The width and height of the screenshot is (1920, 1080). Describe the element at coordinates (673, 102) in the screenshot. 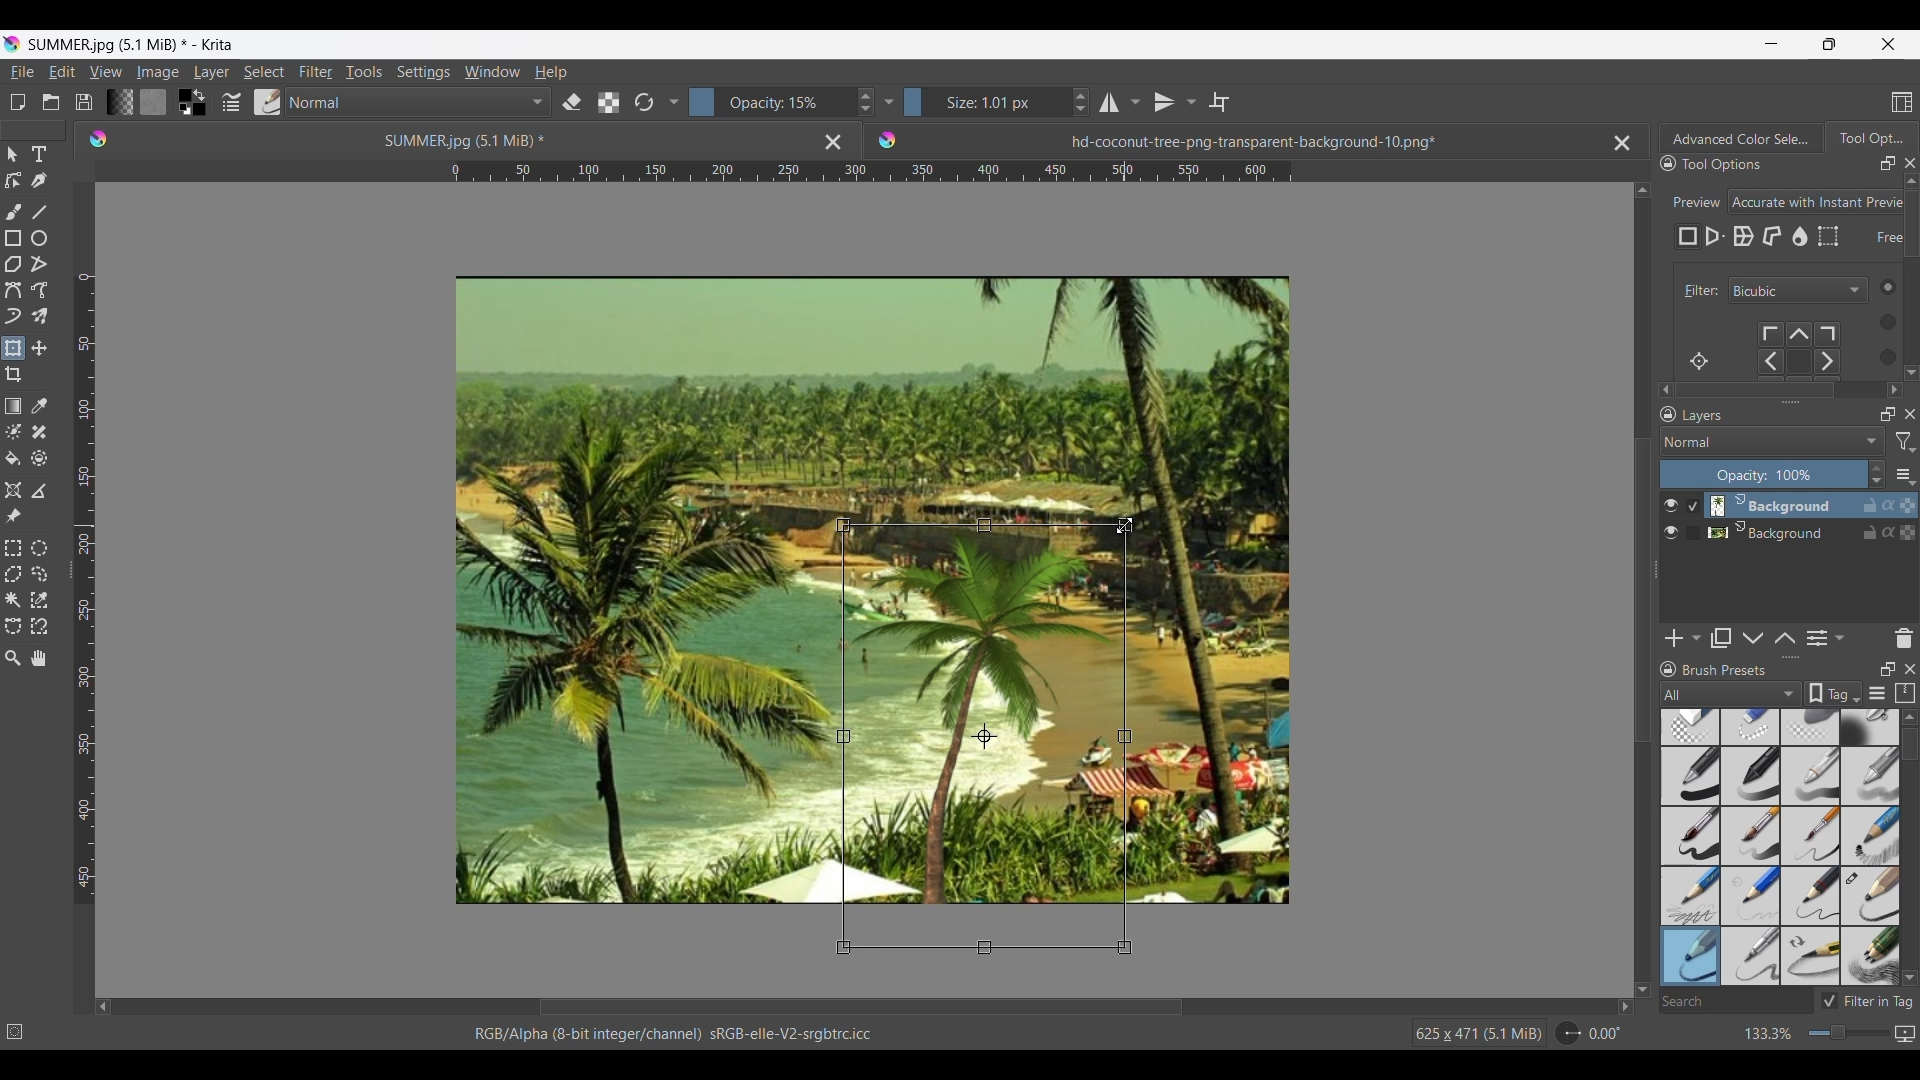

I see `Consolidated toolbar` at that location.